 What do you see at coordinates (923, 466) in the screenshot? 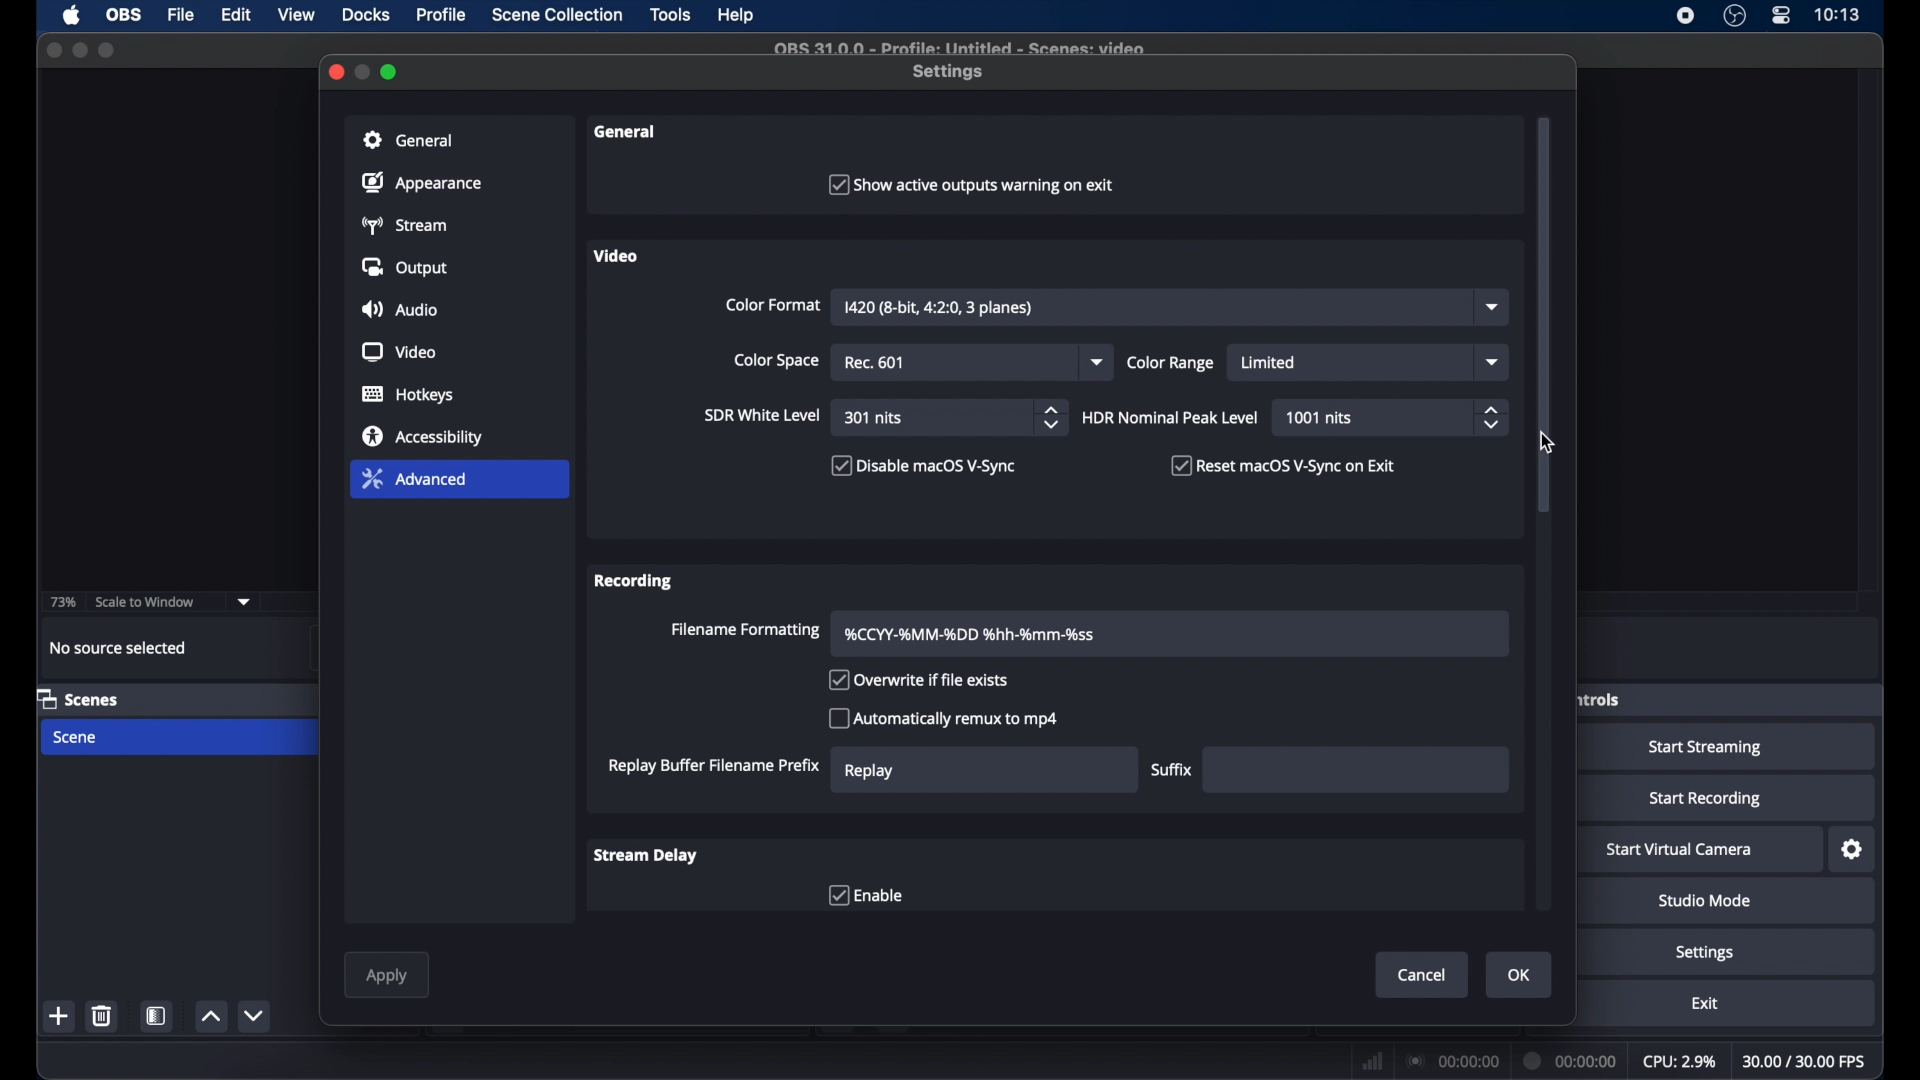
I see `checkbox` at bounding box center [923, 466].